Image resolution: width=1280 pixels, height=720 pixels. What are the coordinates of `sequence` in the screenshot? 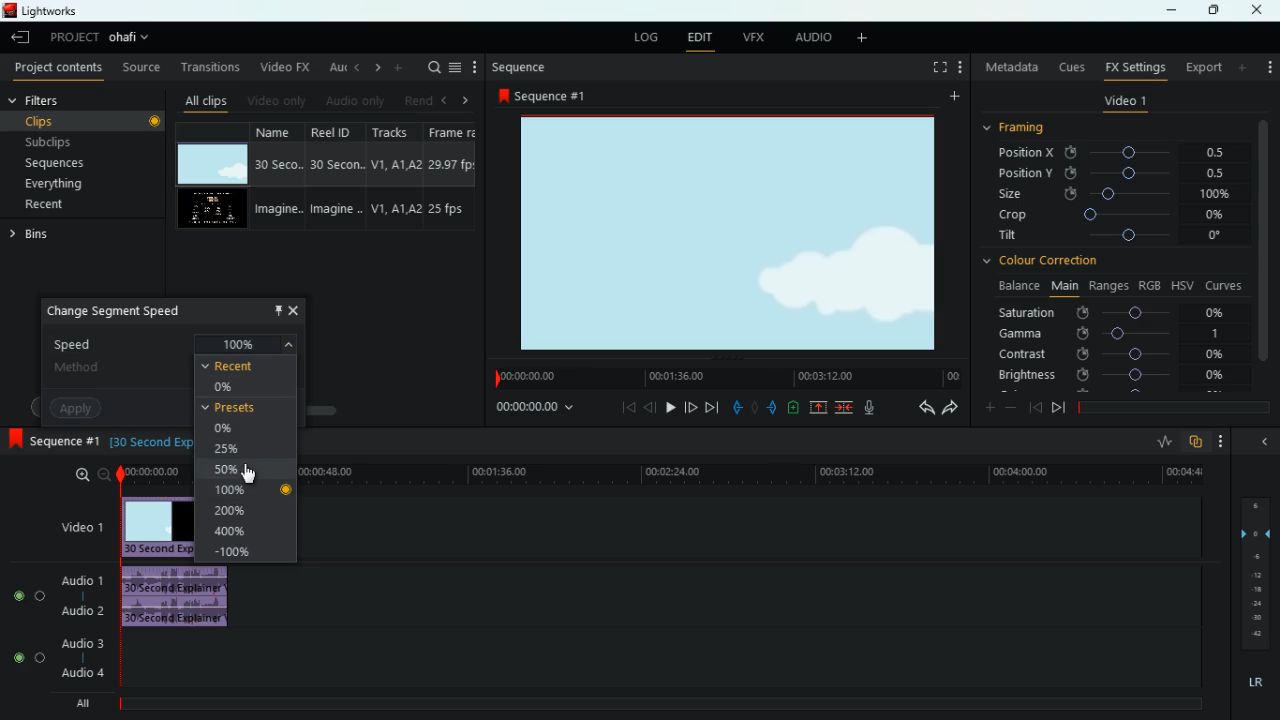 It's located at (518, 67).